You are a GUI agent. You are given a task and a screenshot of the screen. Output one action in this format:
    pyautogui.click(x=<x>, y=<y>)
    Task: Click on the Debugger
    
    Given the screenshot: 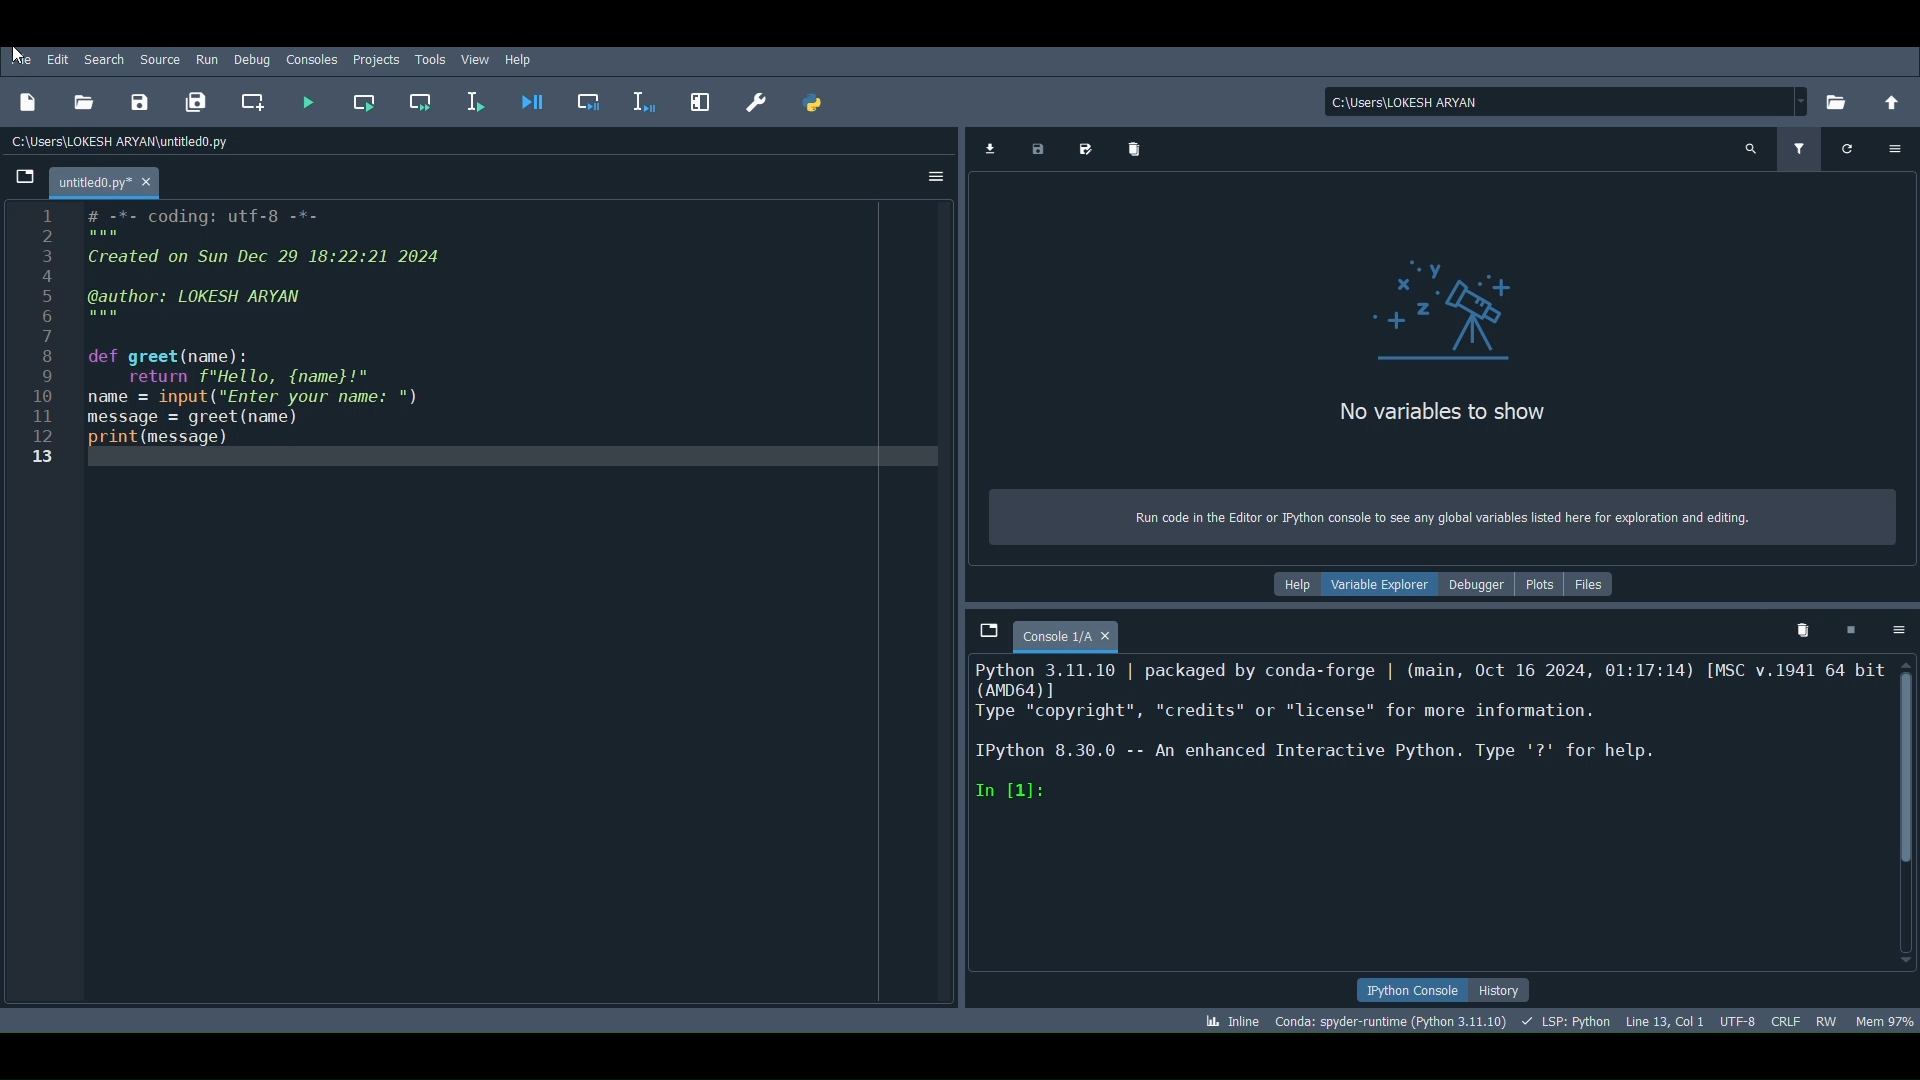 What is the action you would take?
    pyautogui.click(x=1480, y=585)
    